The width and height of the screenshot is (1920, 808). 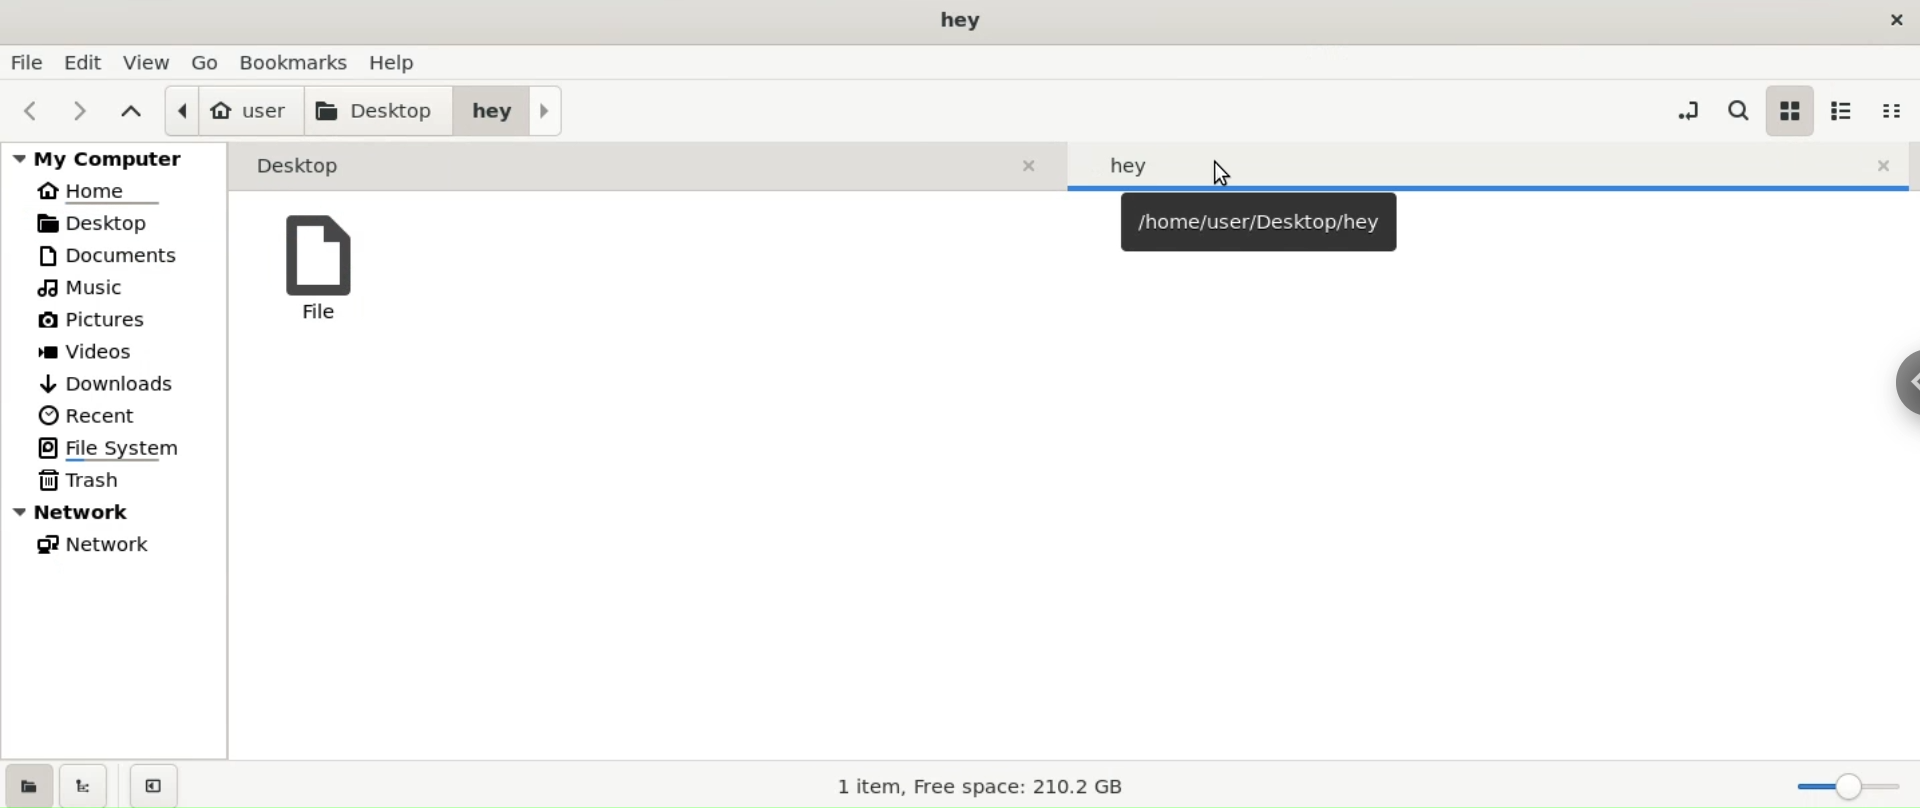 I want to click on network, so click(x=116, y=513).